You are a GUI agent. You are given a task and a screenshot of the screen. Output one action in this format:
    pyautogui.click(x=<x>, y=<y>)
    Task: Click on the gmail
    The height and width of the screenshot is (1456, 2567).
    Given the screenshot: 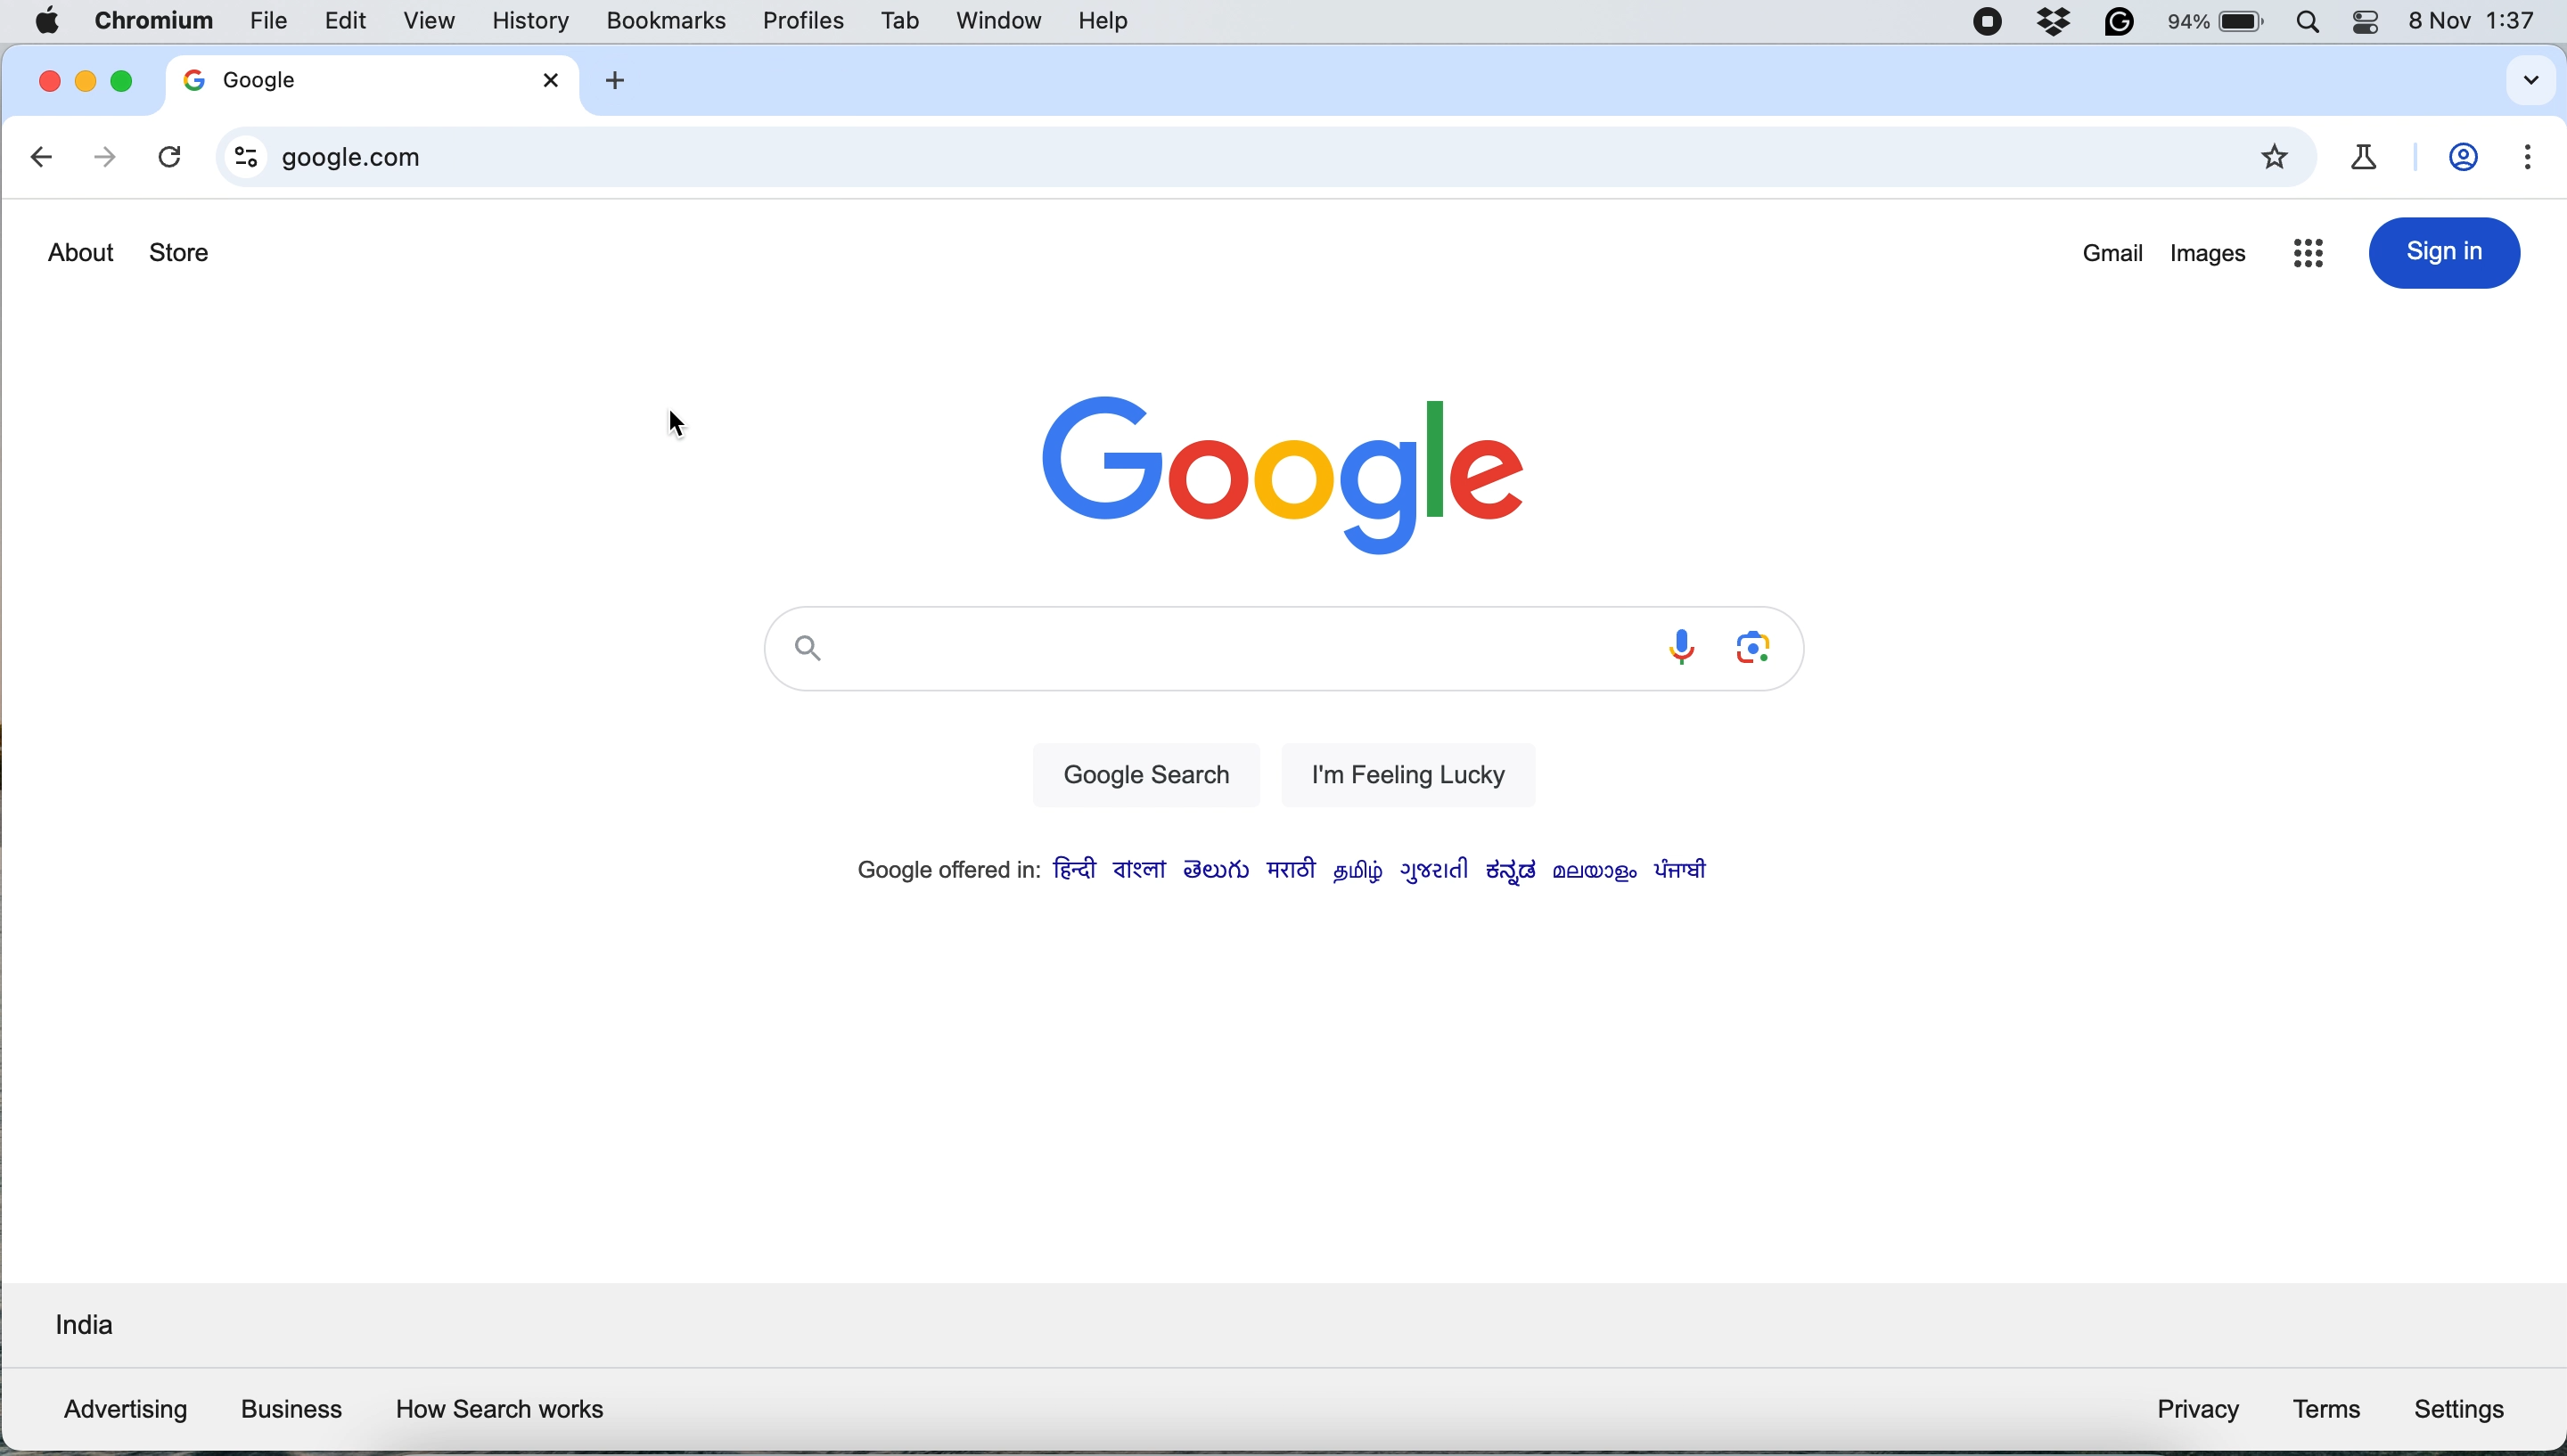 What is the action you would take?
    pyautogui.click(x=2114, y=255)
    